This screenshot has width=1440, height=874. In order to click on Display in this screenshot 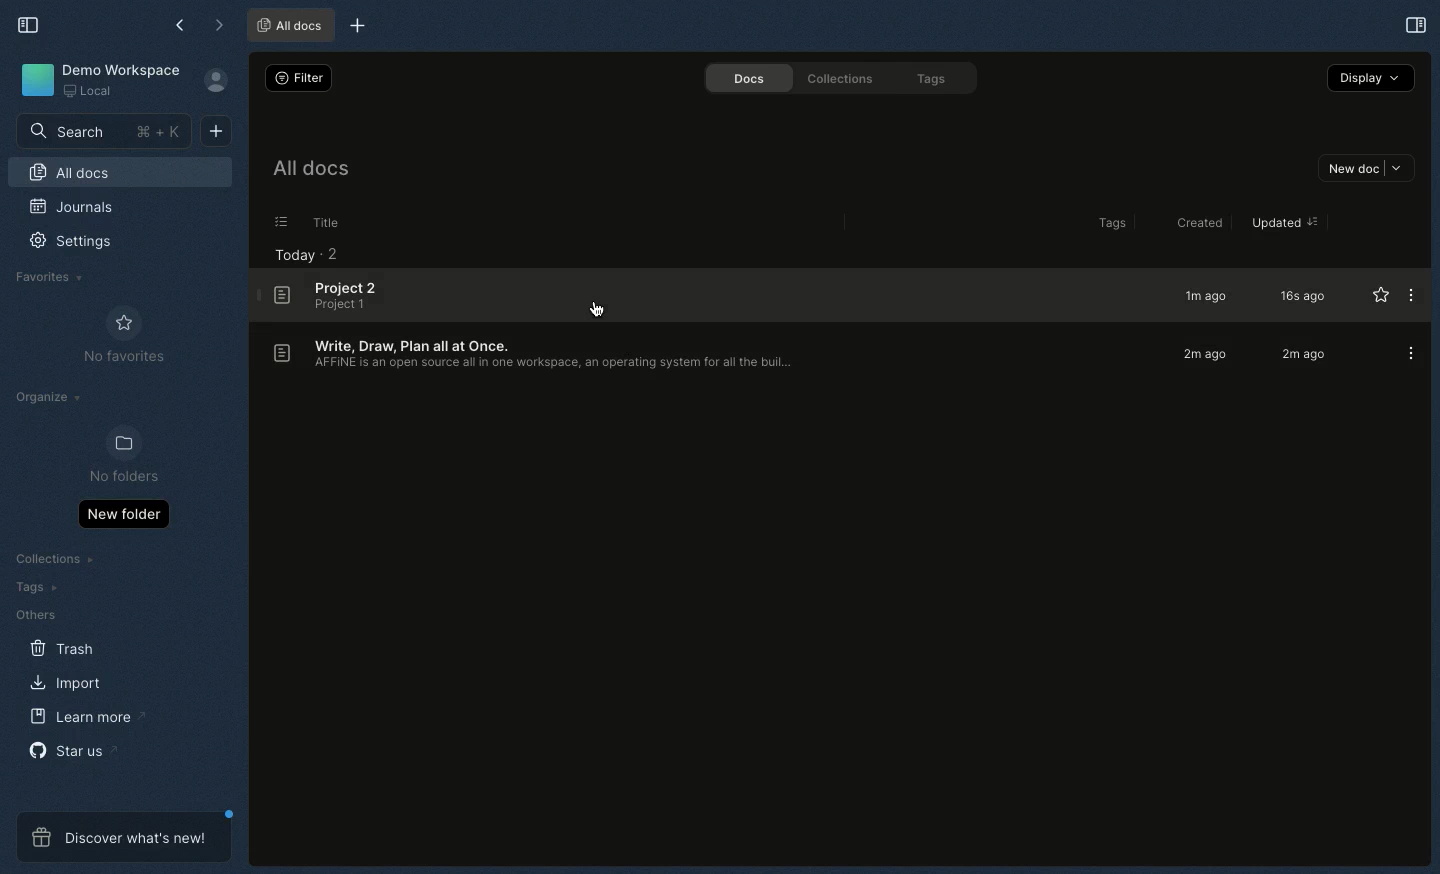, I will do `click(1370, 78)`.